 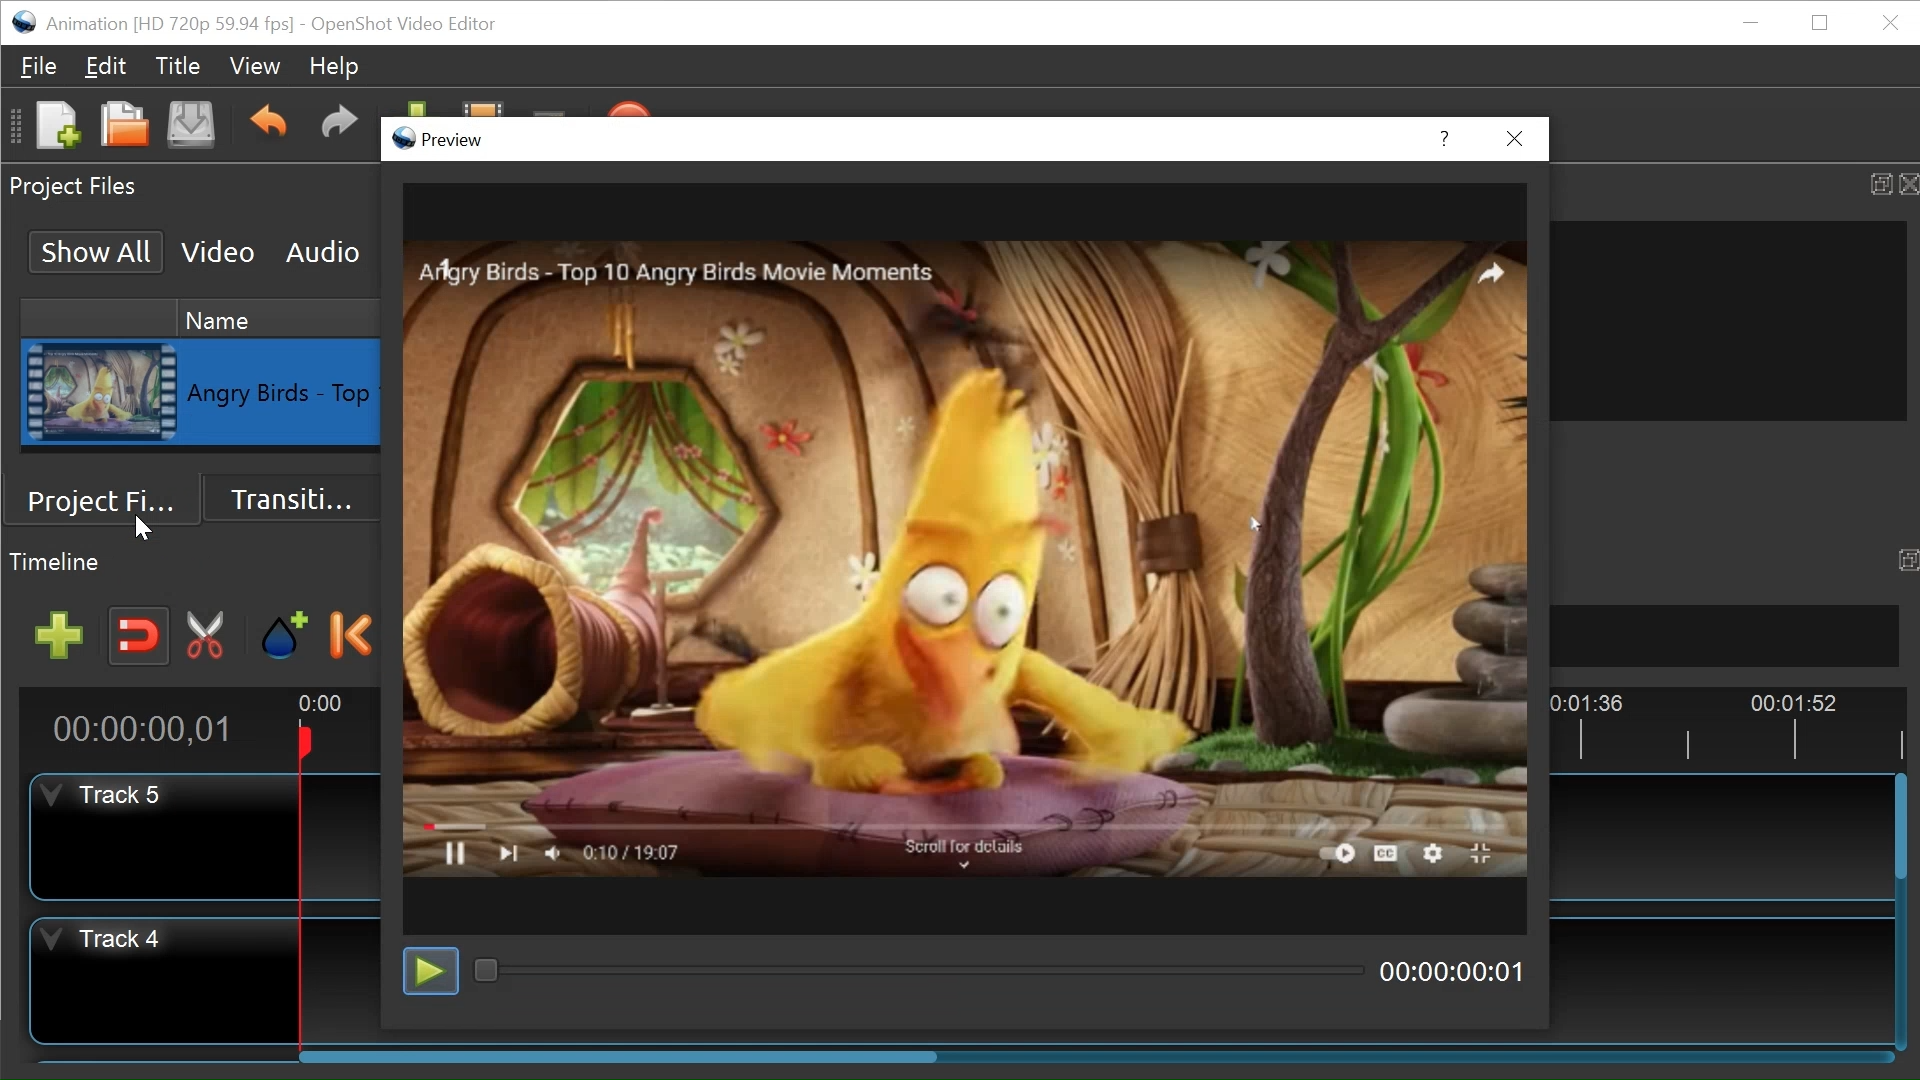 What do you see at coordinates (284, 394) in the screenshot?
I see `Clip Name` at bounding box center [284, 394].